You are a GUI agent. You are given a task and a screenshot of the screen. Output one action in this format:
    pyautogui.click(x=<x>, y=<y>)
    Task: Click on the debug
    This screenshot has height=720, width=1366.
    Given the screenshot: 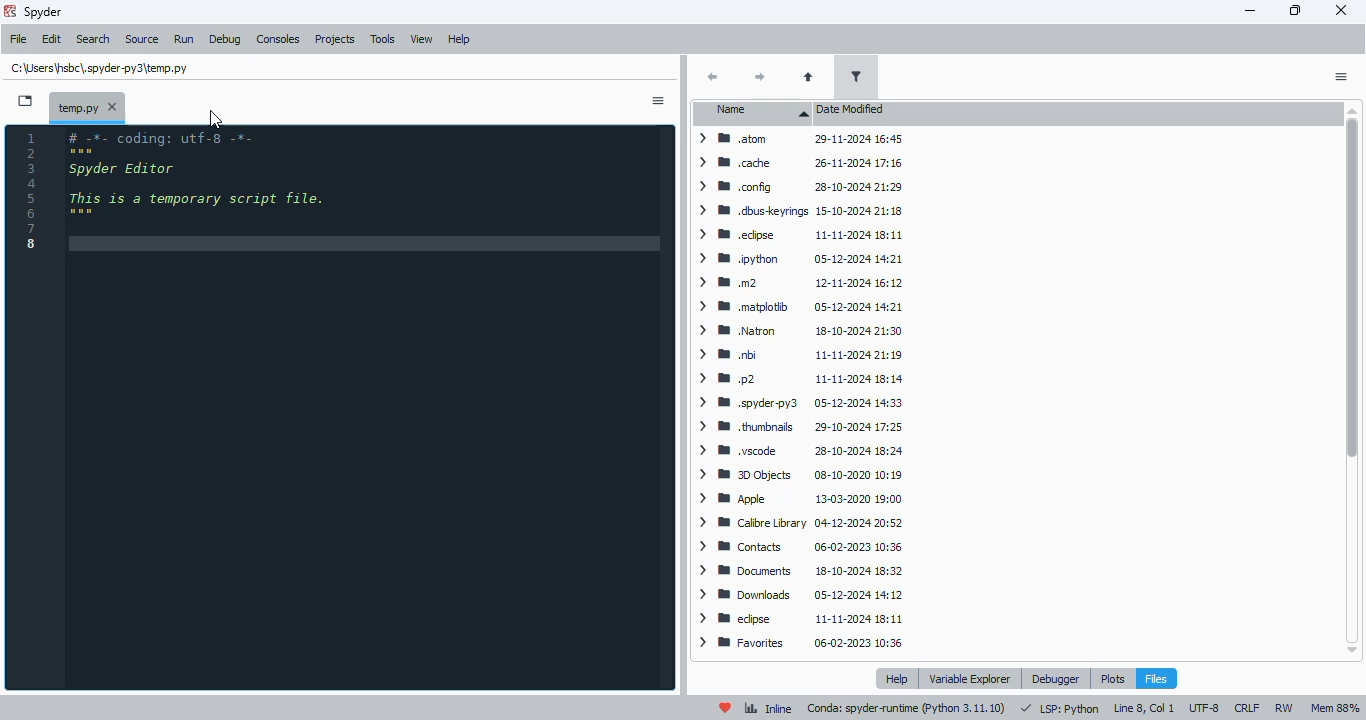 What is the action you would take?
    pyautogui.click(x=225, y=39)
    